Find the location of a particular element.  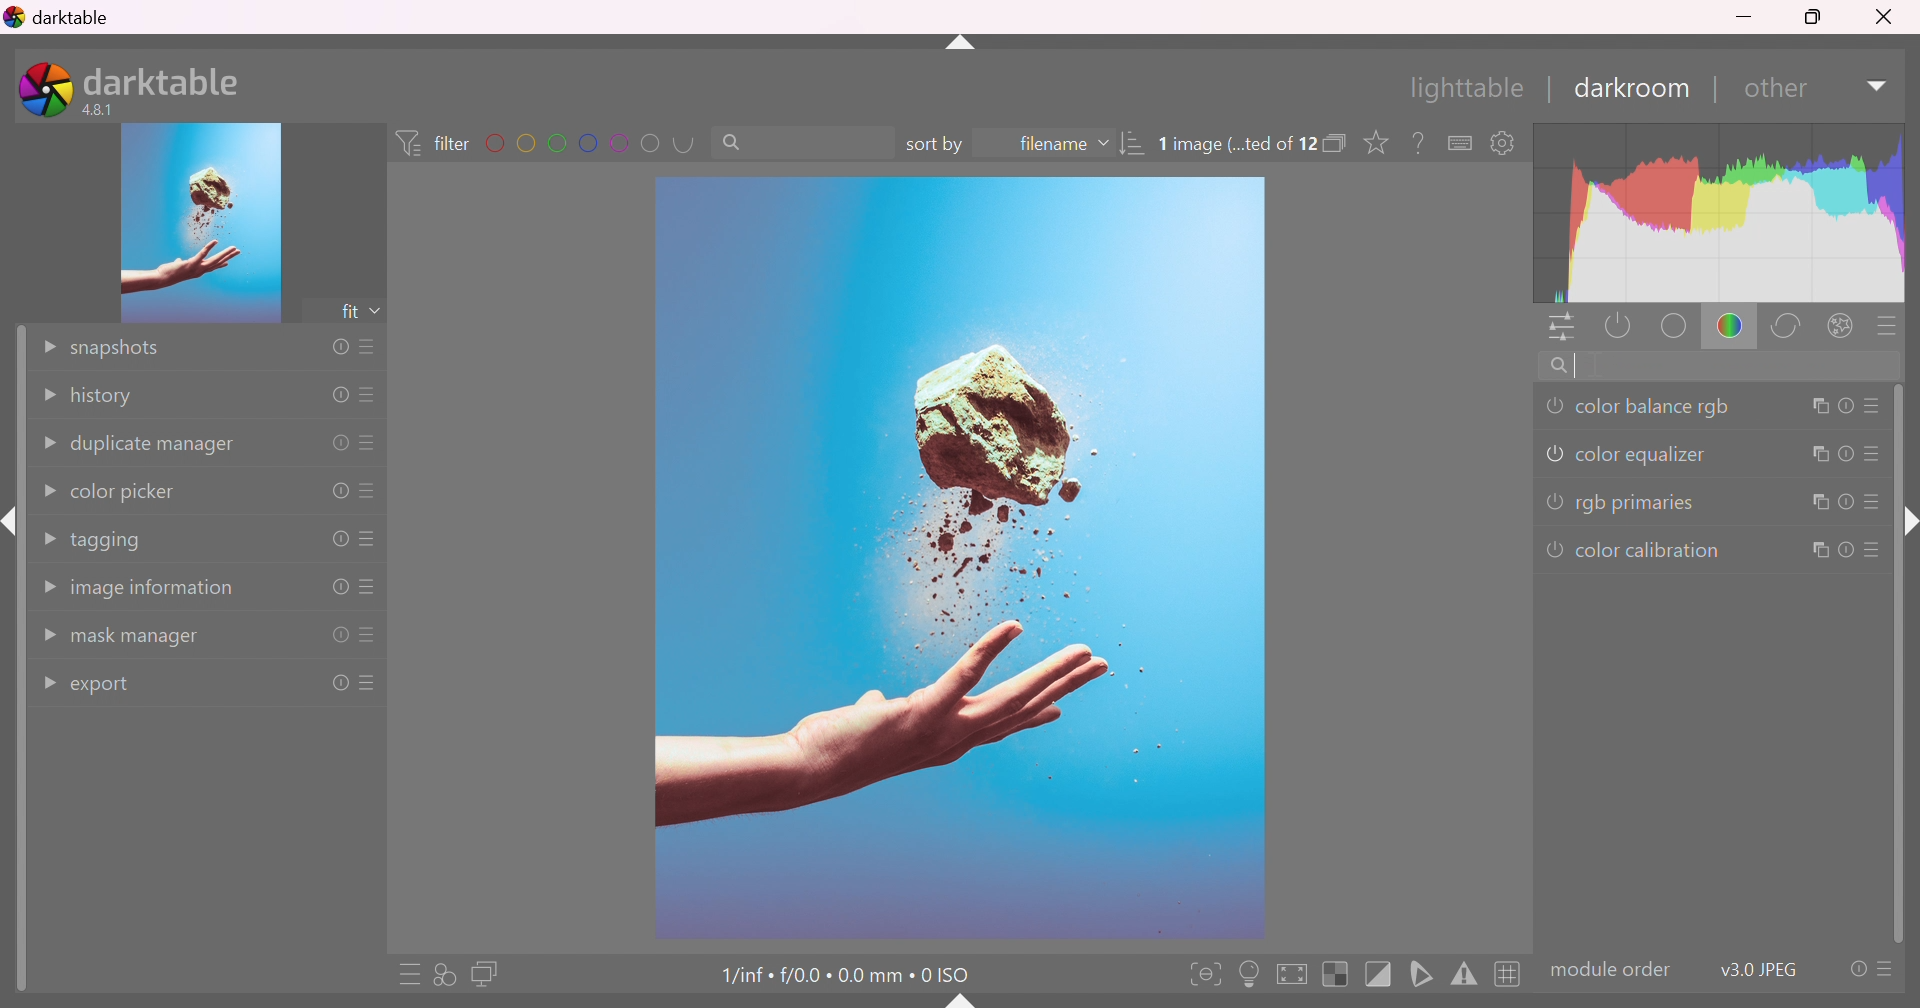

 is located at coordinates (1105, 142).